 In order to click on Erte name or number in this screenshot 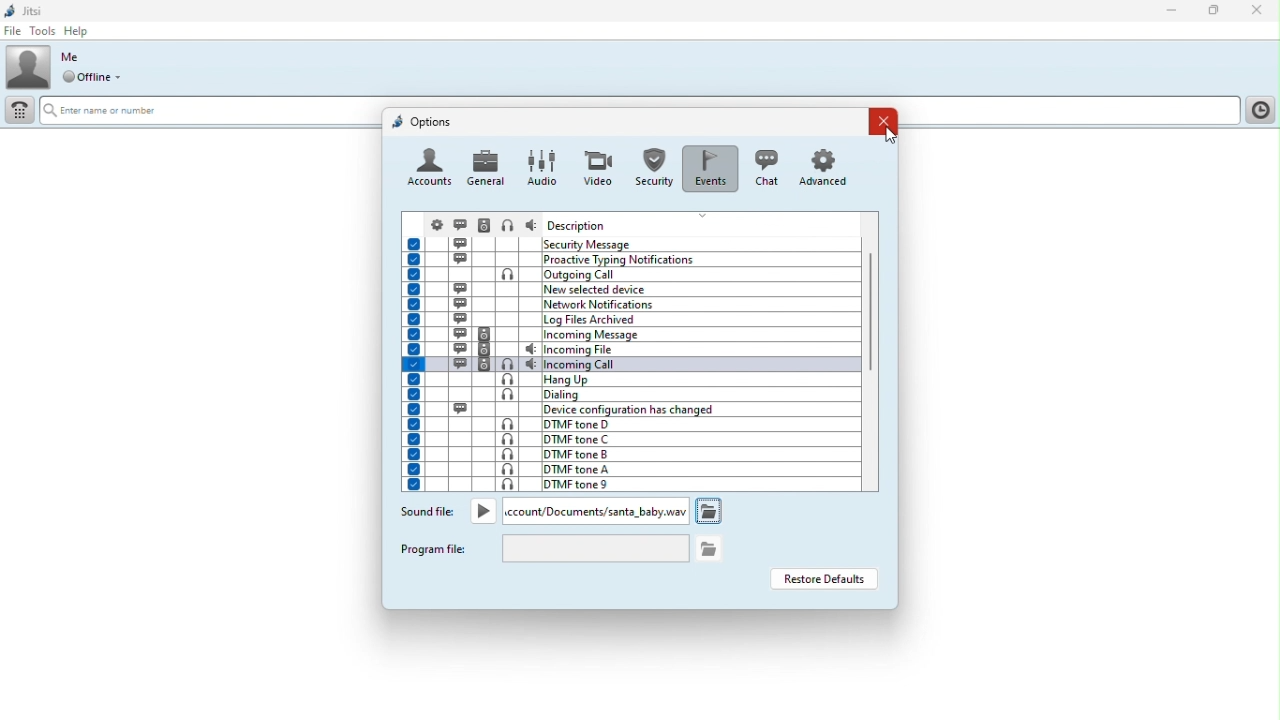, I will do `click(118, 110)`.